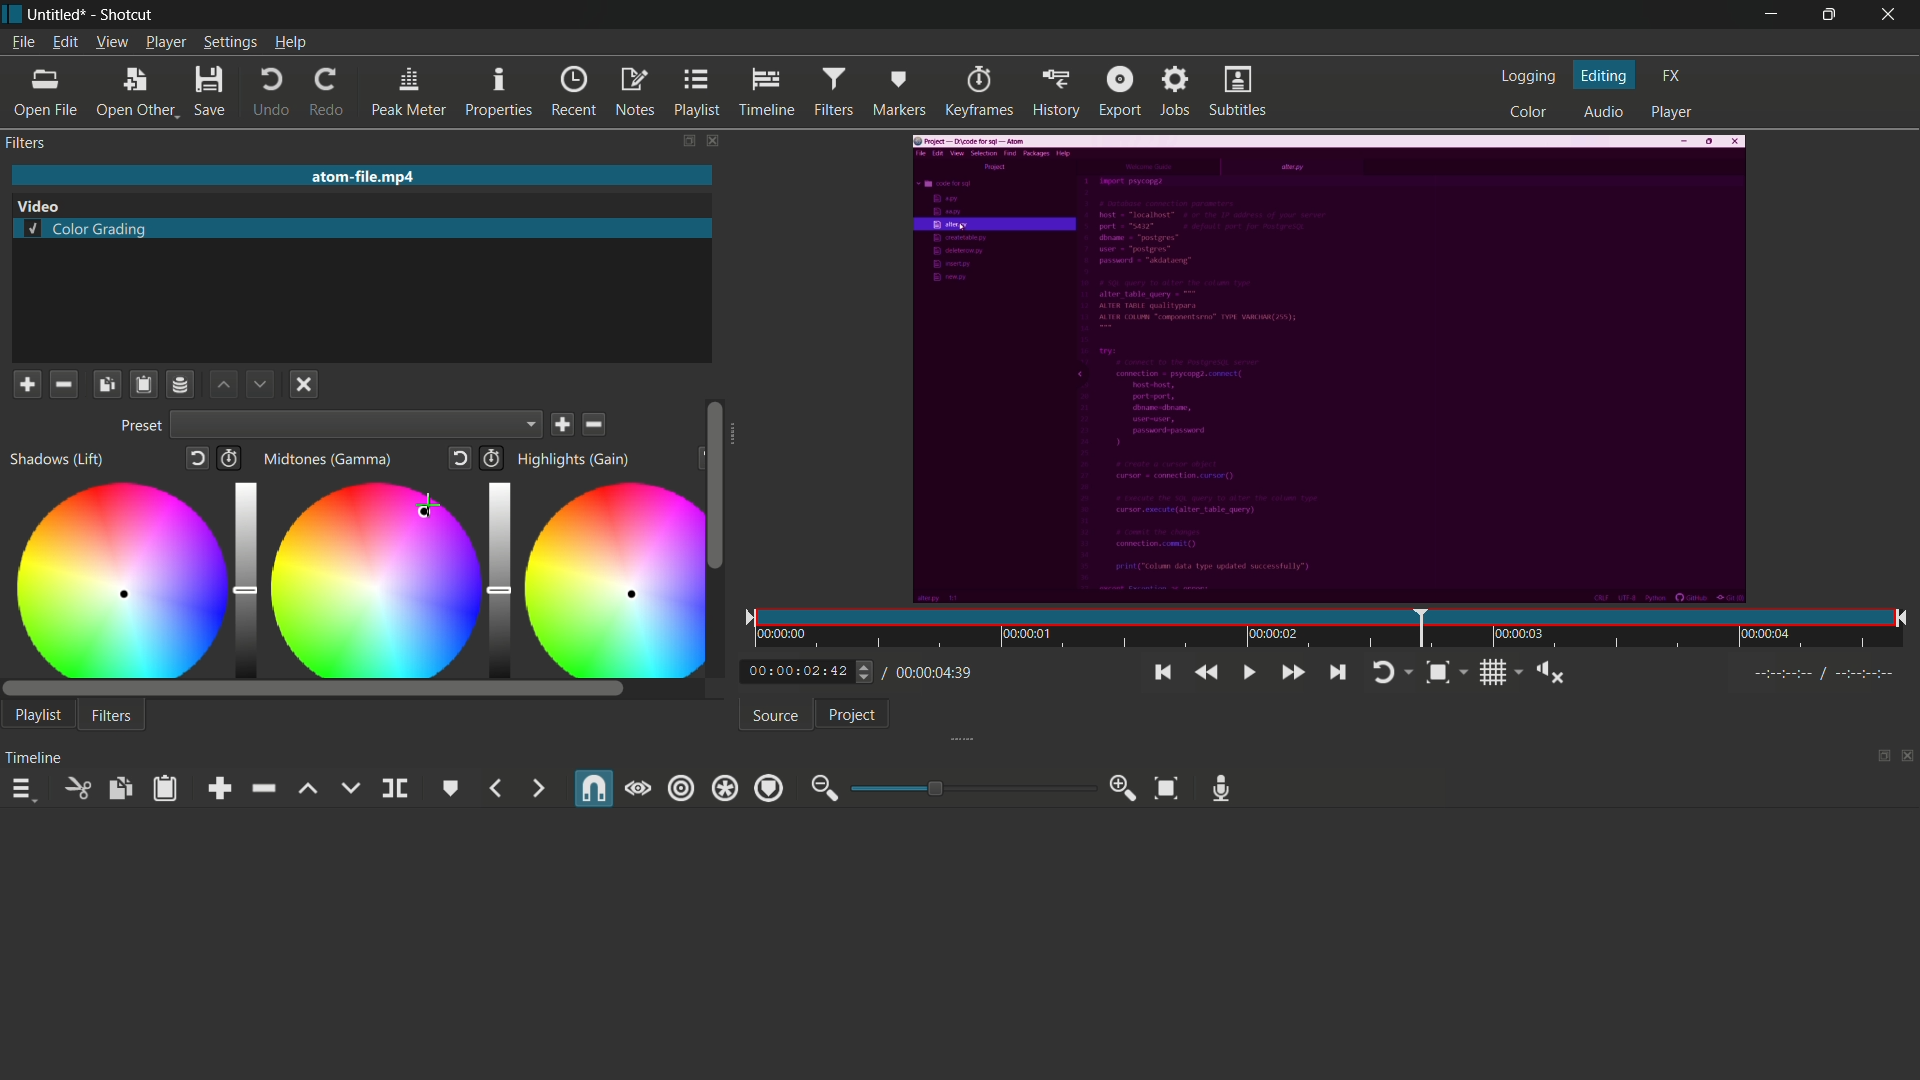 Image resolution: width=1920 pixels, height=1080 pixels. What do you see at coordinates (1176, 90) in the screenshot?
I see `jobs` at bounding box center [1176, 90].